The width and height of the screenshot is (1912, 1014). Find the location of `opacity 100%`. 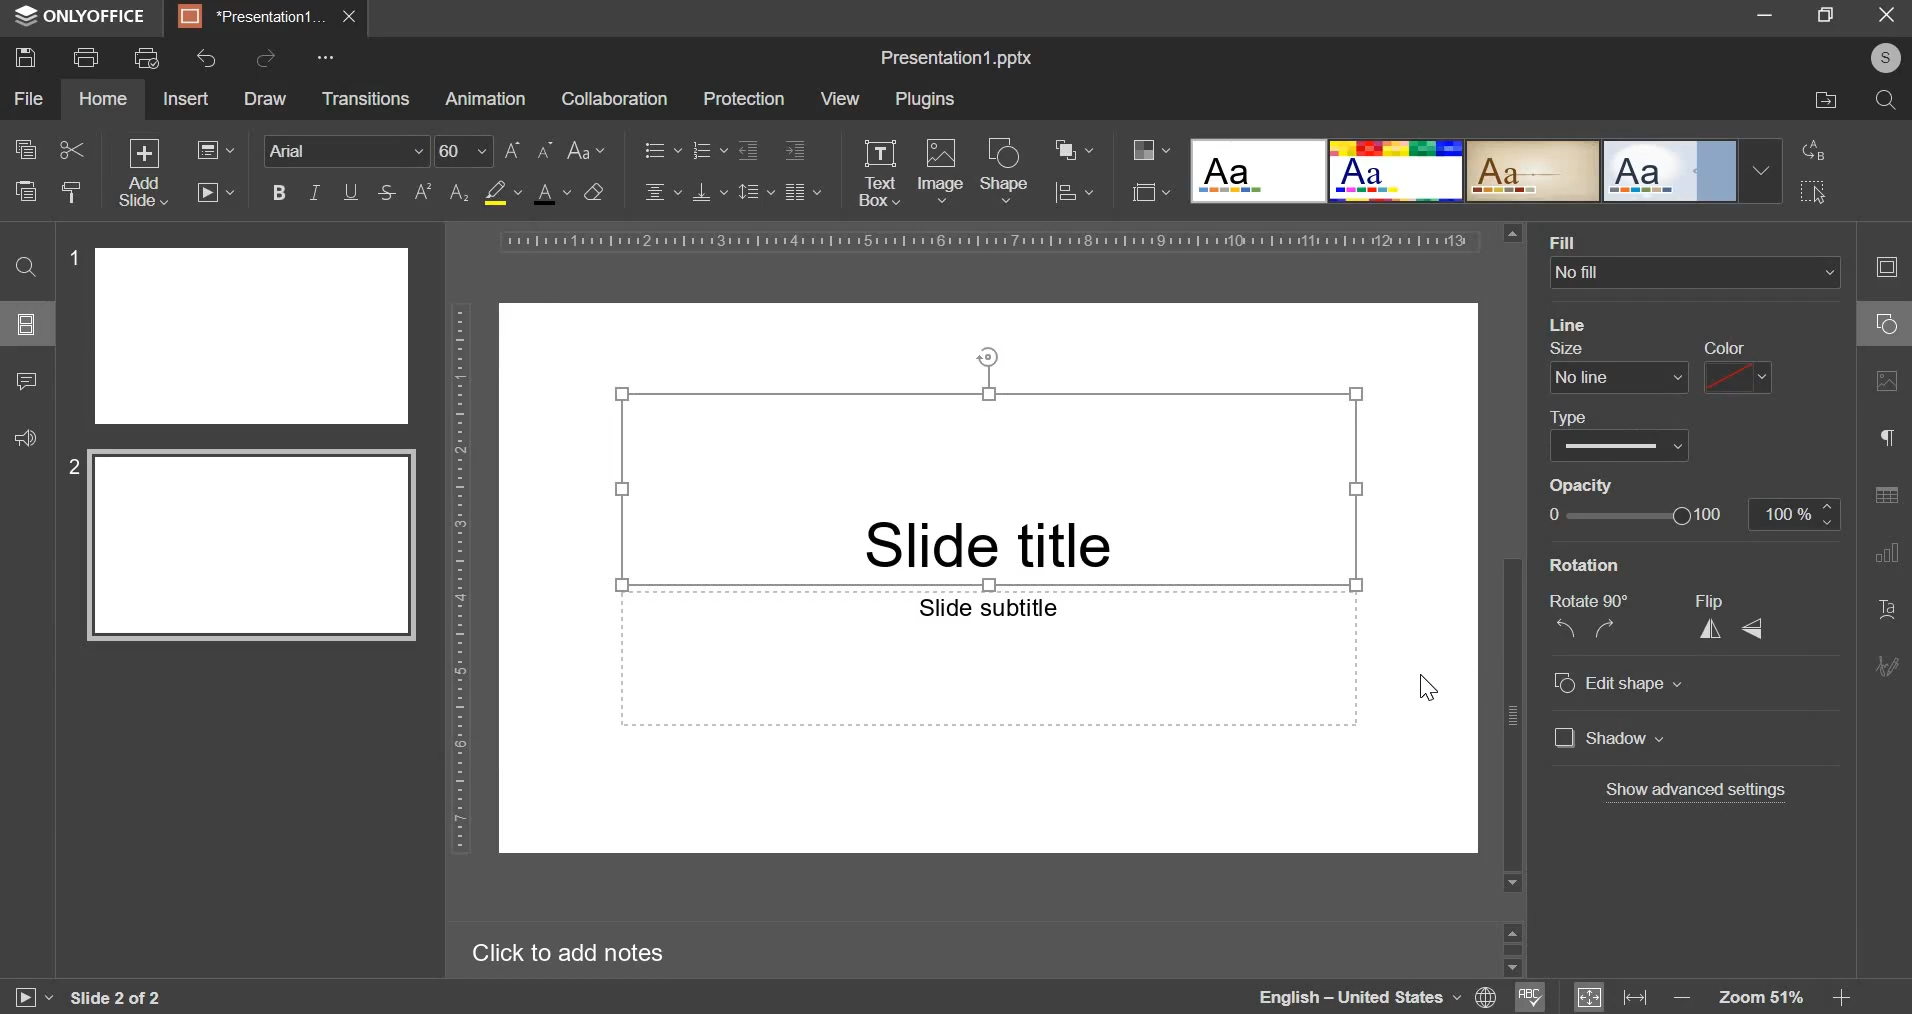

opacity 100% is located at coordinates (1797, 513).